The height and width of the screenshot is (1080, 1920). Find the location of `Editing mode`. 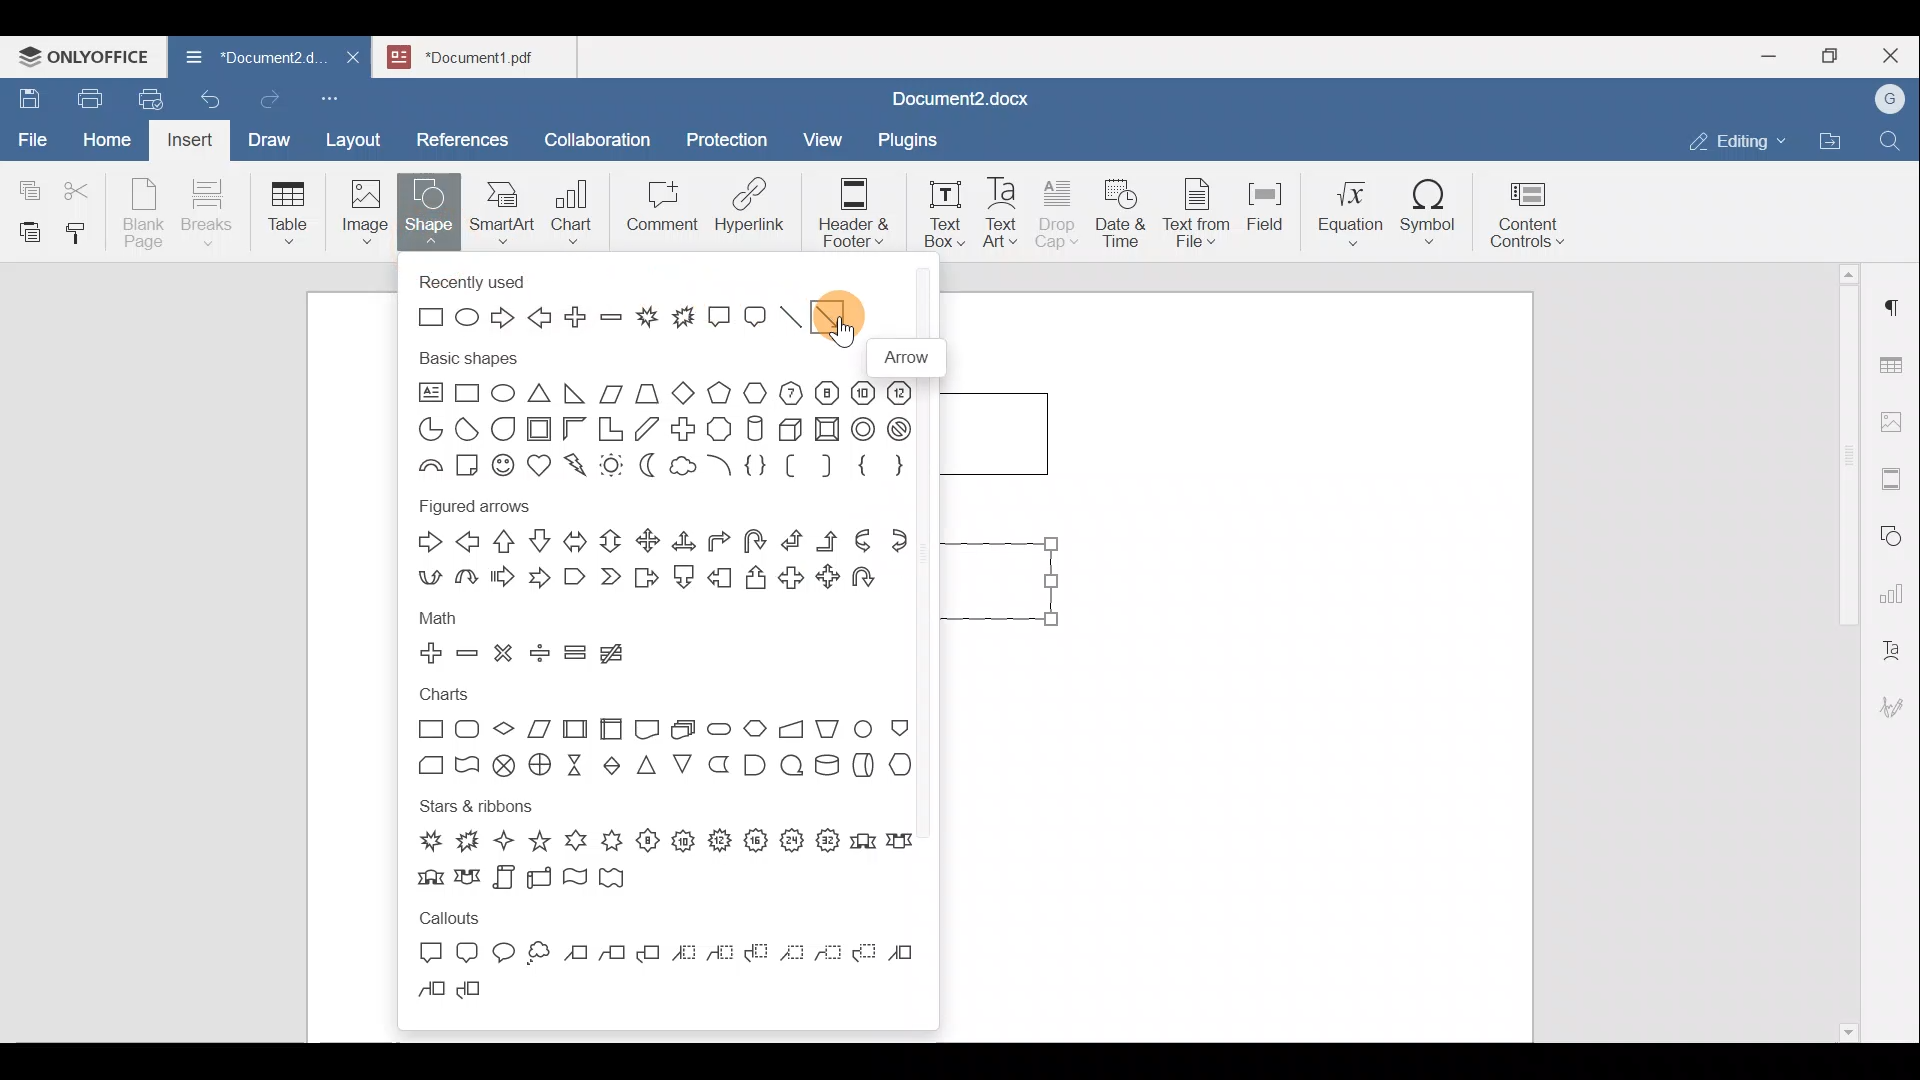

Editing mode is located at coordinates (1738, 137).